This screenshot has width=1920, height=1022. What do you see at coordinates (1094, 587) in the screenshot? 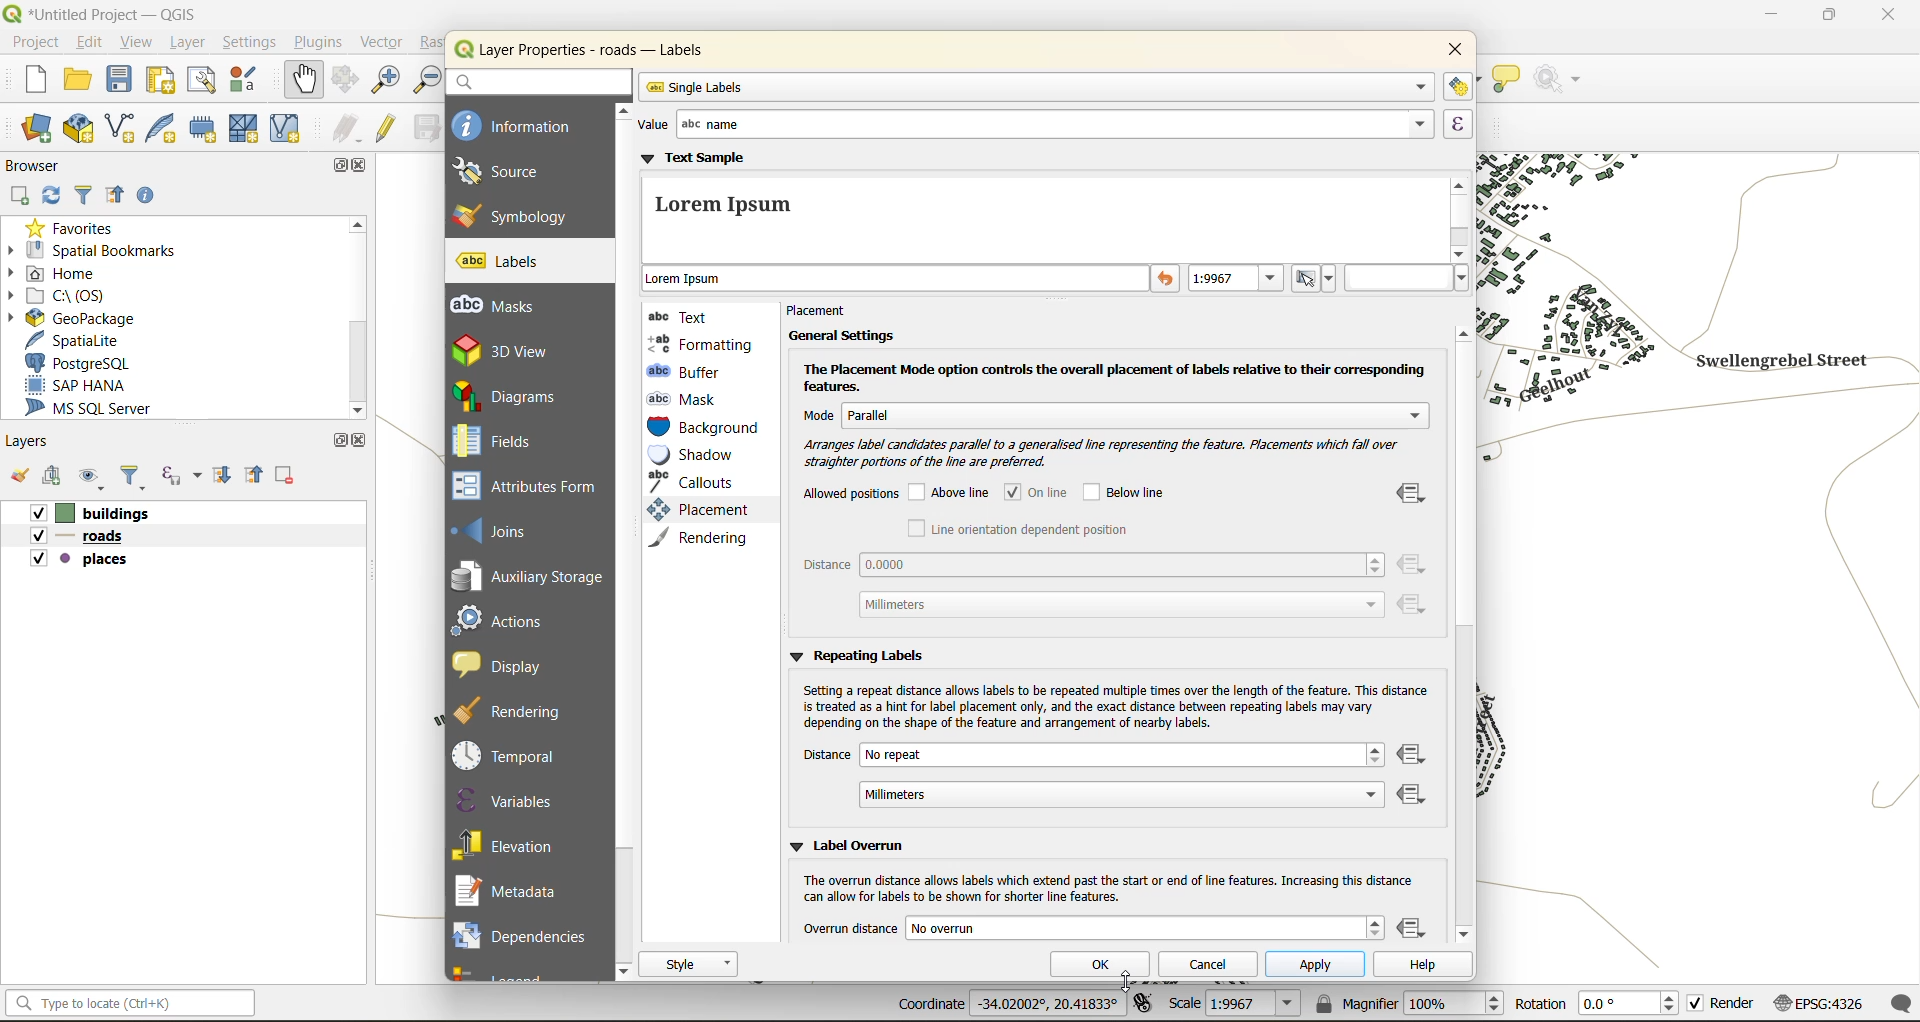
I see `distance` at bounding box center [1094, 587].